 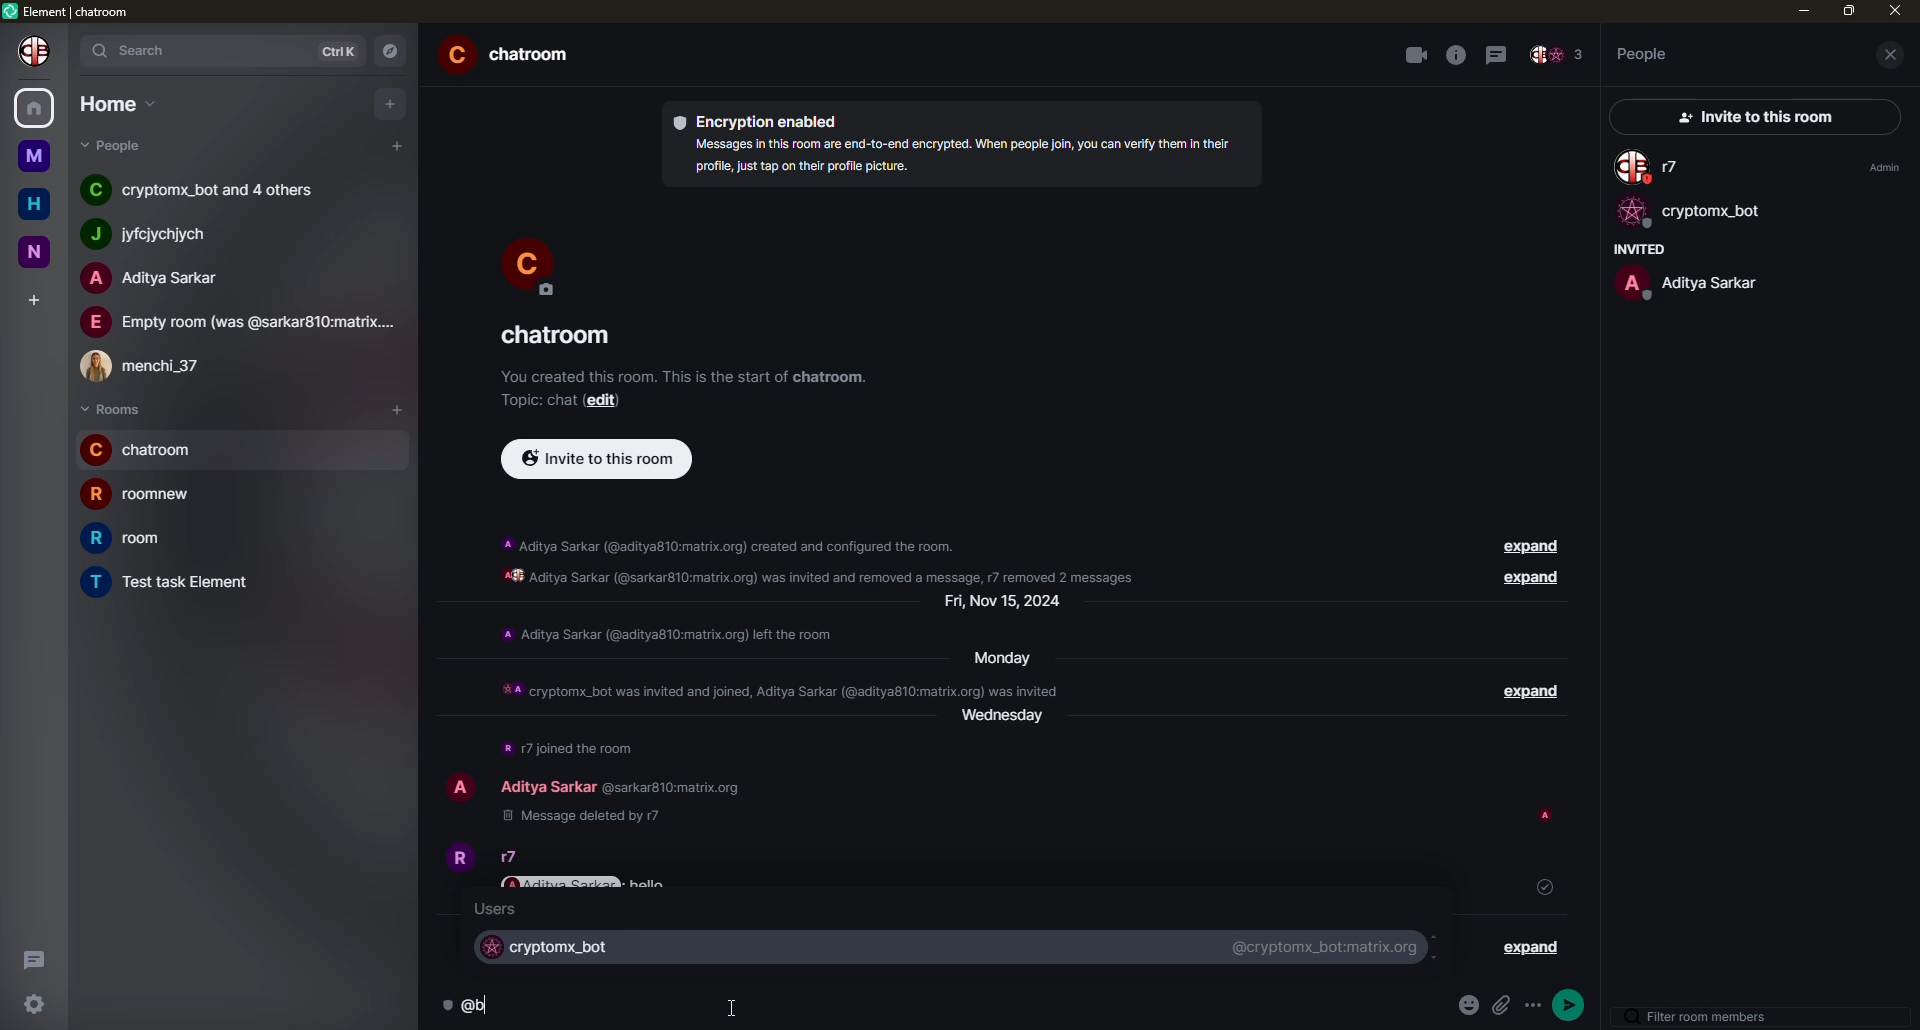 I want to click on room, so click(x=514, y=57).